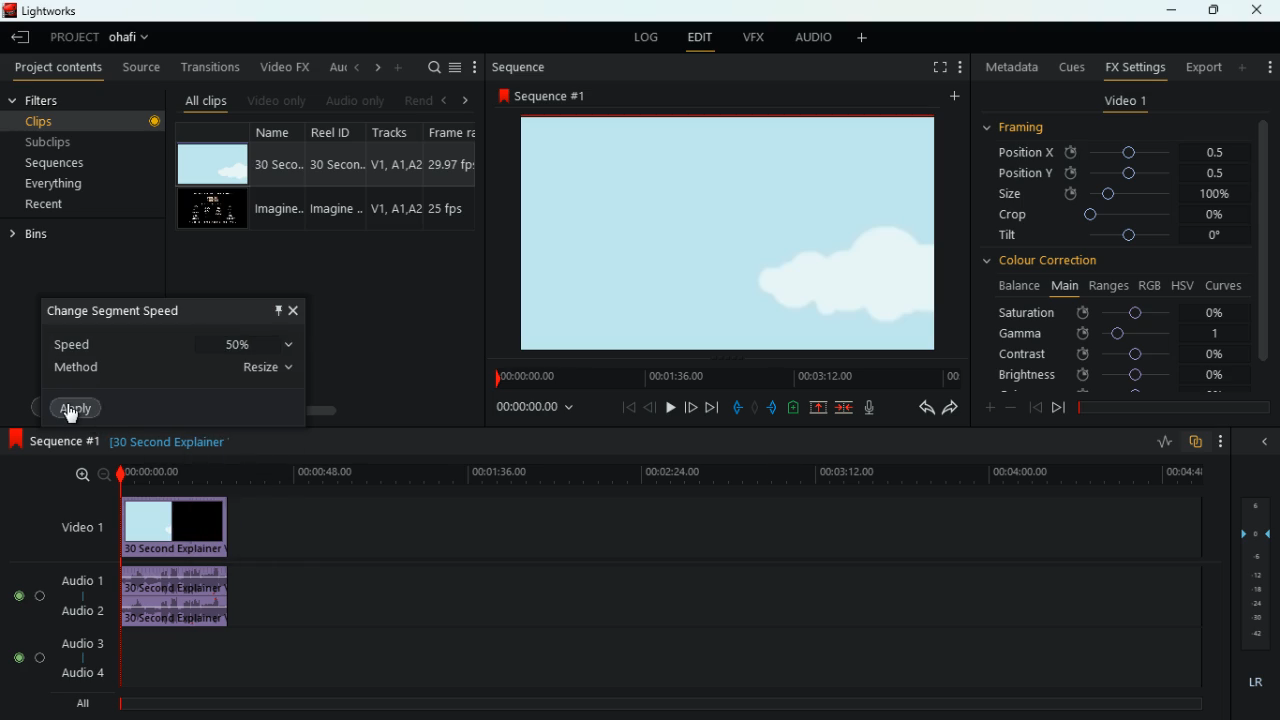 Image resolution: width=1280 pixels, height=720 pixels. Describe the element at coordinates (1106, 286) in the screenshot. I see `ranges` at that location.